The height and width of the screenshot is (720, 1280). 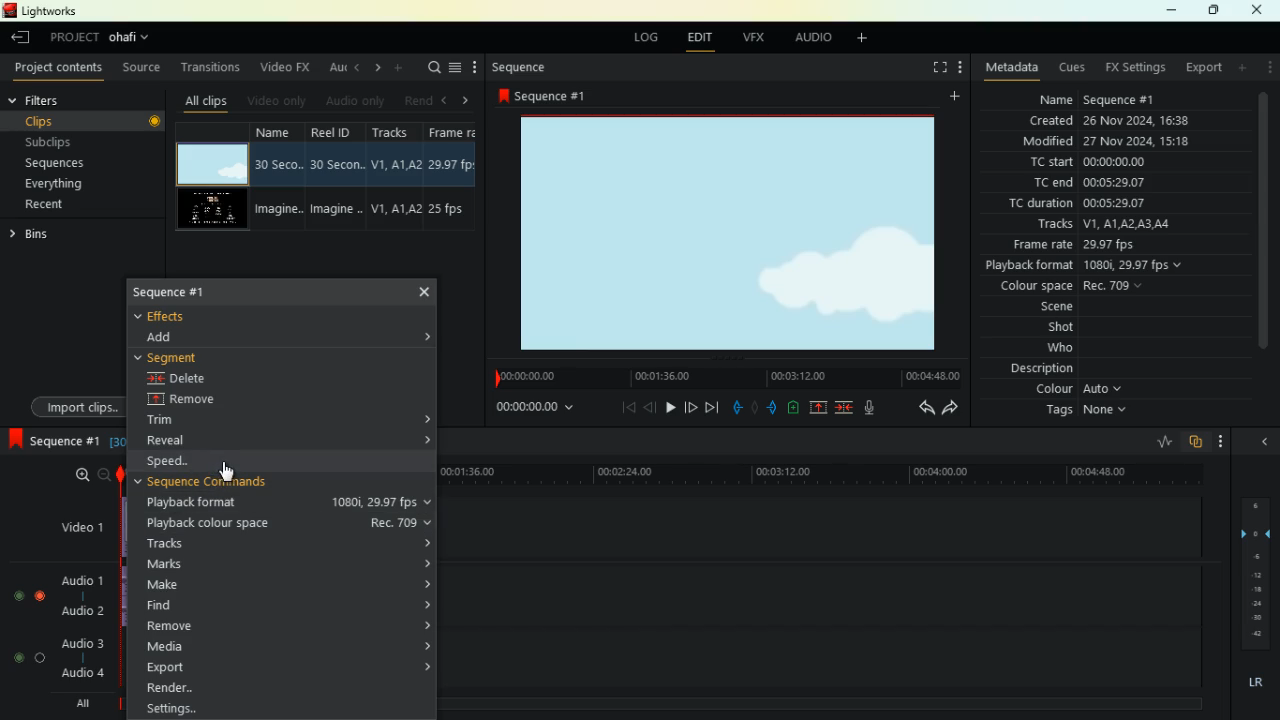 I want to click on name, so click(x=1092, y=99).